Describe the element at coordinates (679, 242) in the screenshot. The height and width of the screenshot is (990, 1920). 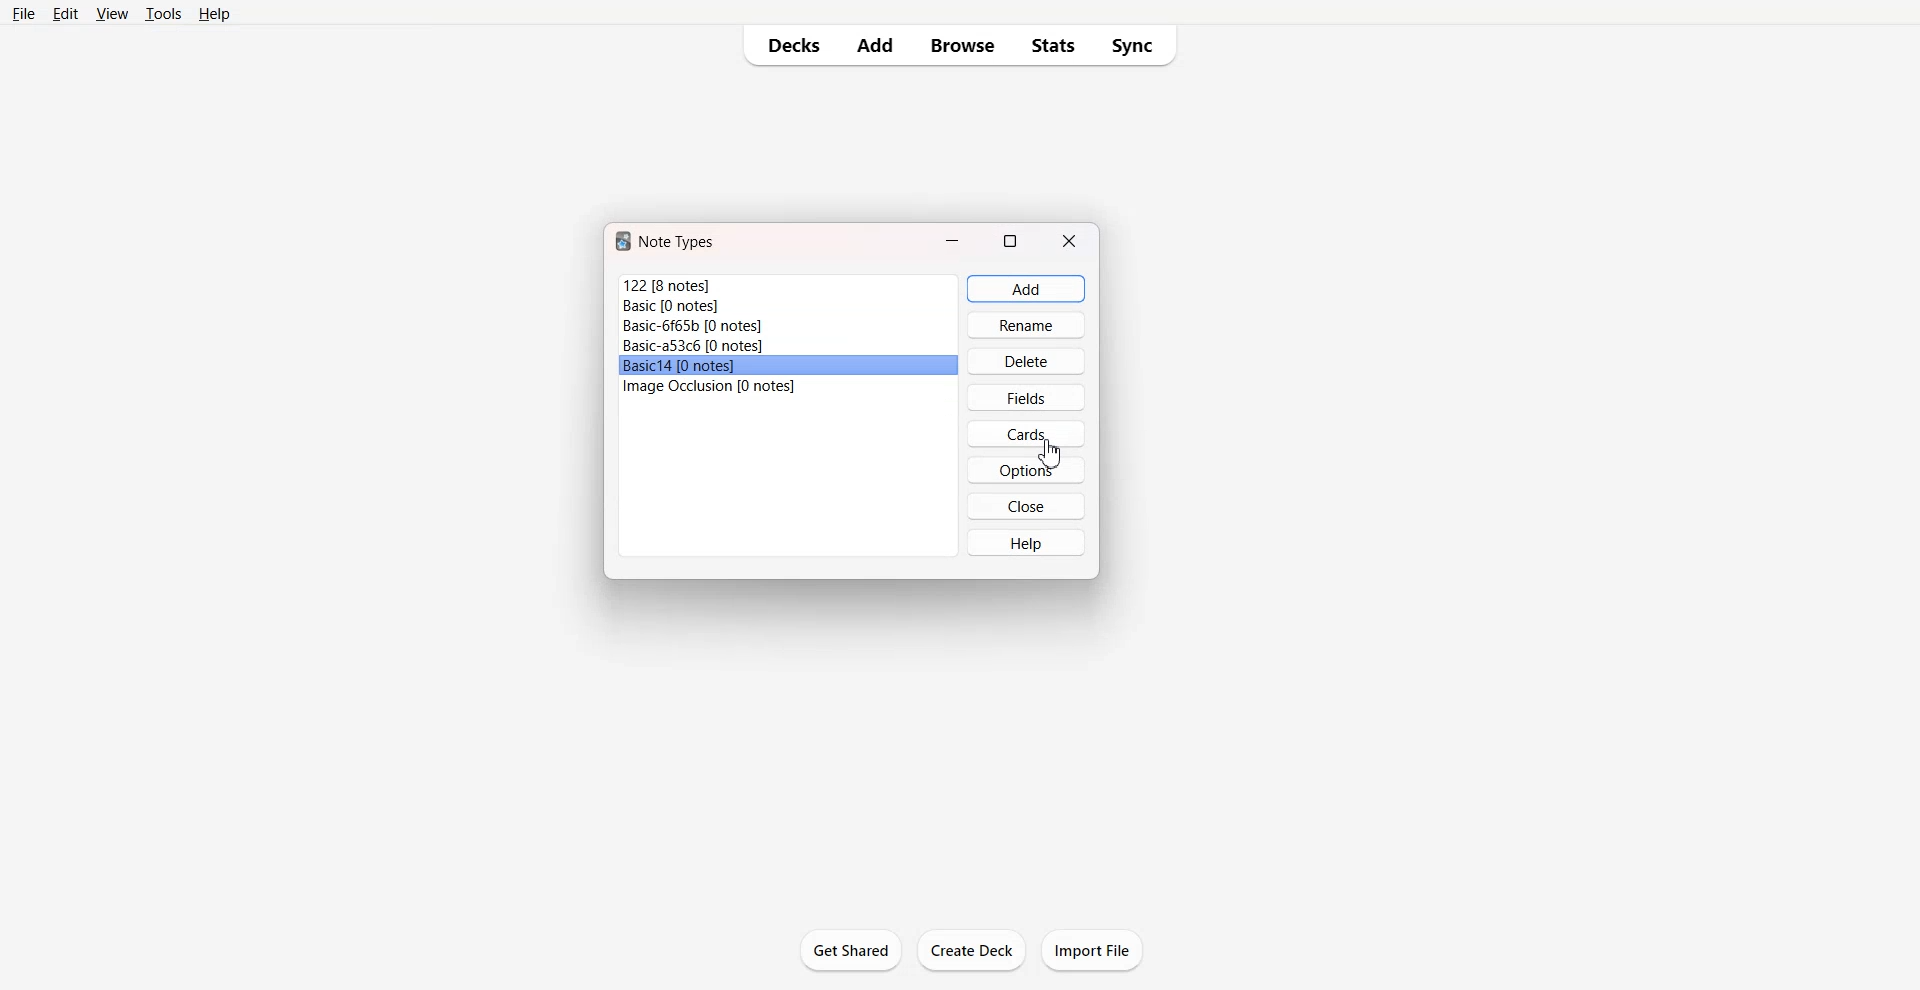
I see `Text` at that location.